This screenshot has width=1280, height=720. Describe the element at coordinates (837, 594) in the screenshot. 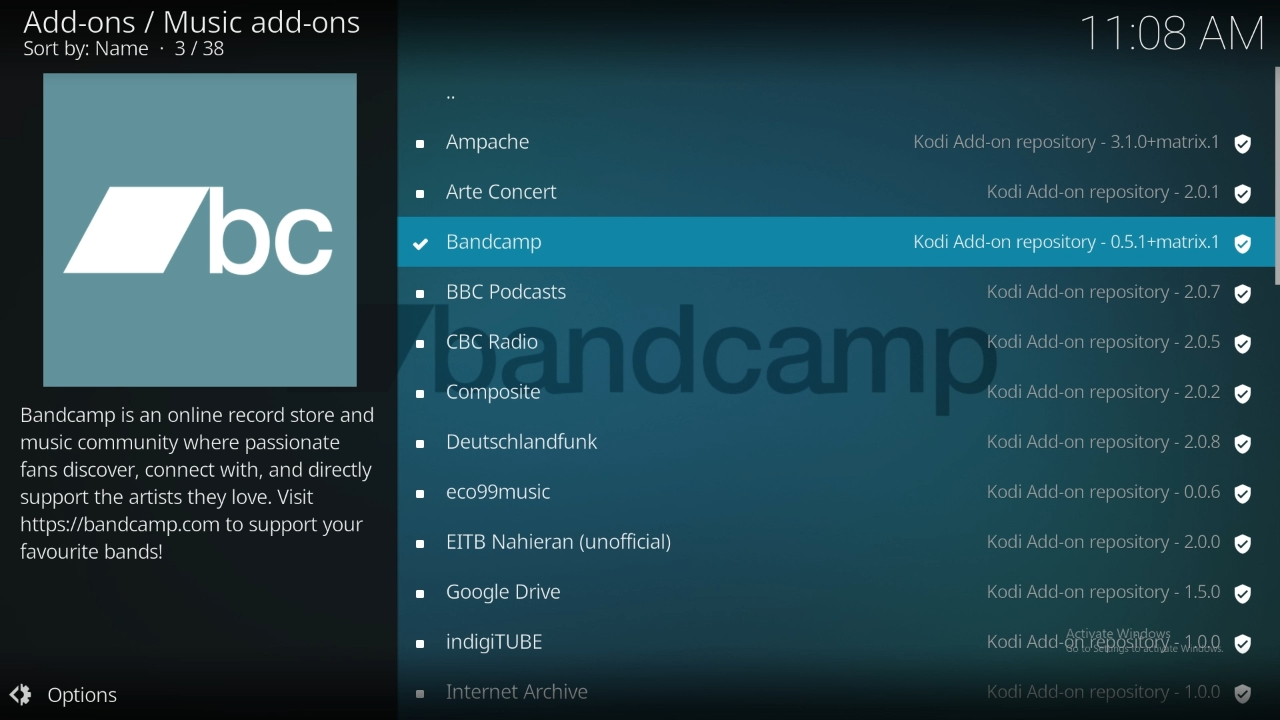

I see `add on` at that location.